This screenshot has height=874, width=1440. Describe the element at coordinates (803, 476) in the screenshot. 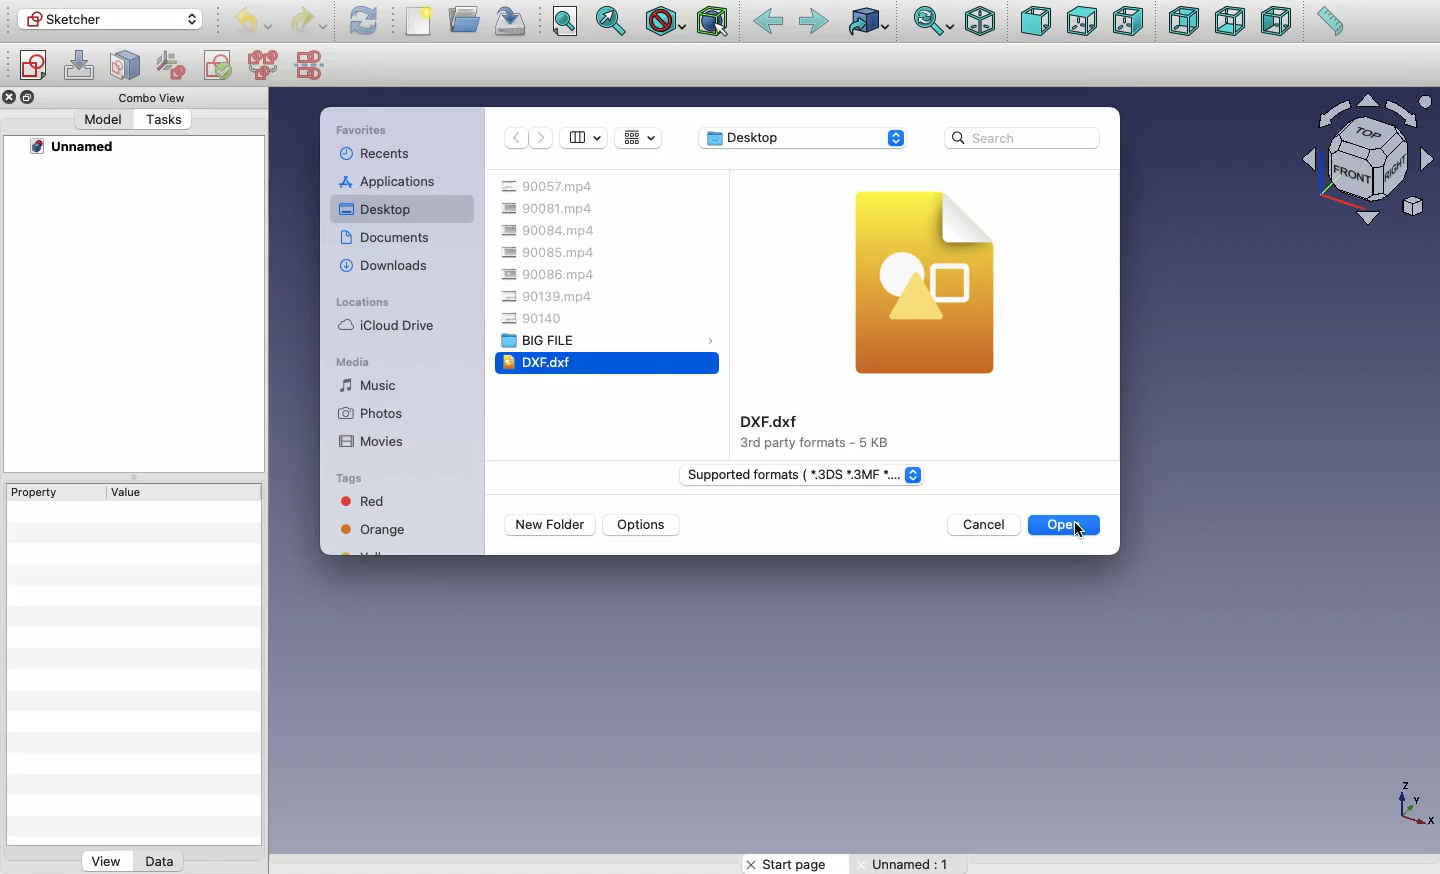

I see `File type` at that location.